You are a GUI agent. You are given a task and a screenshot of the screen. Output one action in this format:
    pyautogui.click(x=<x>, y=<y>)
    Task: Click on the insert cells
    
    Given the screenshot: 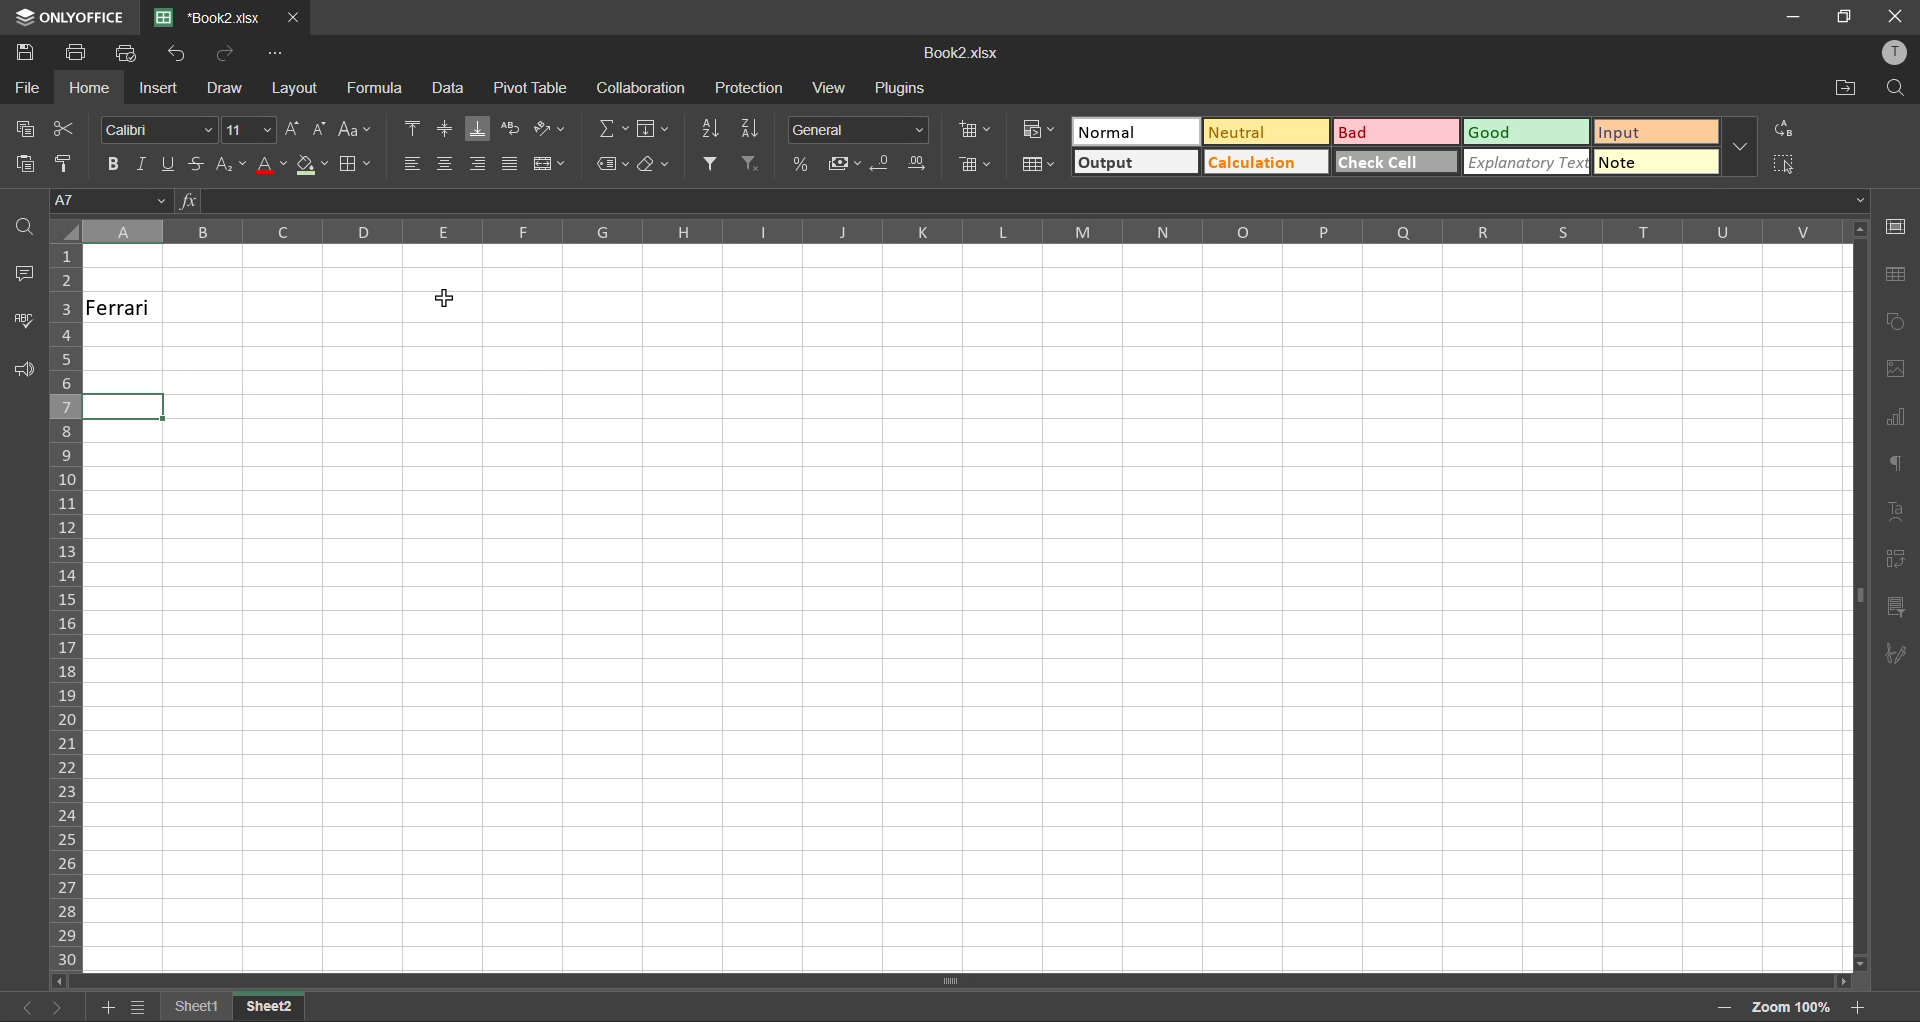 What is the action you would take?
    pyautogui.click(x=978, y=132)
    